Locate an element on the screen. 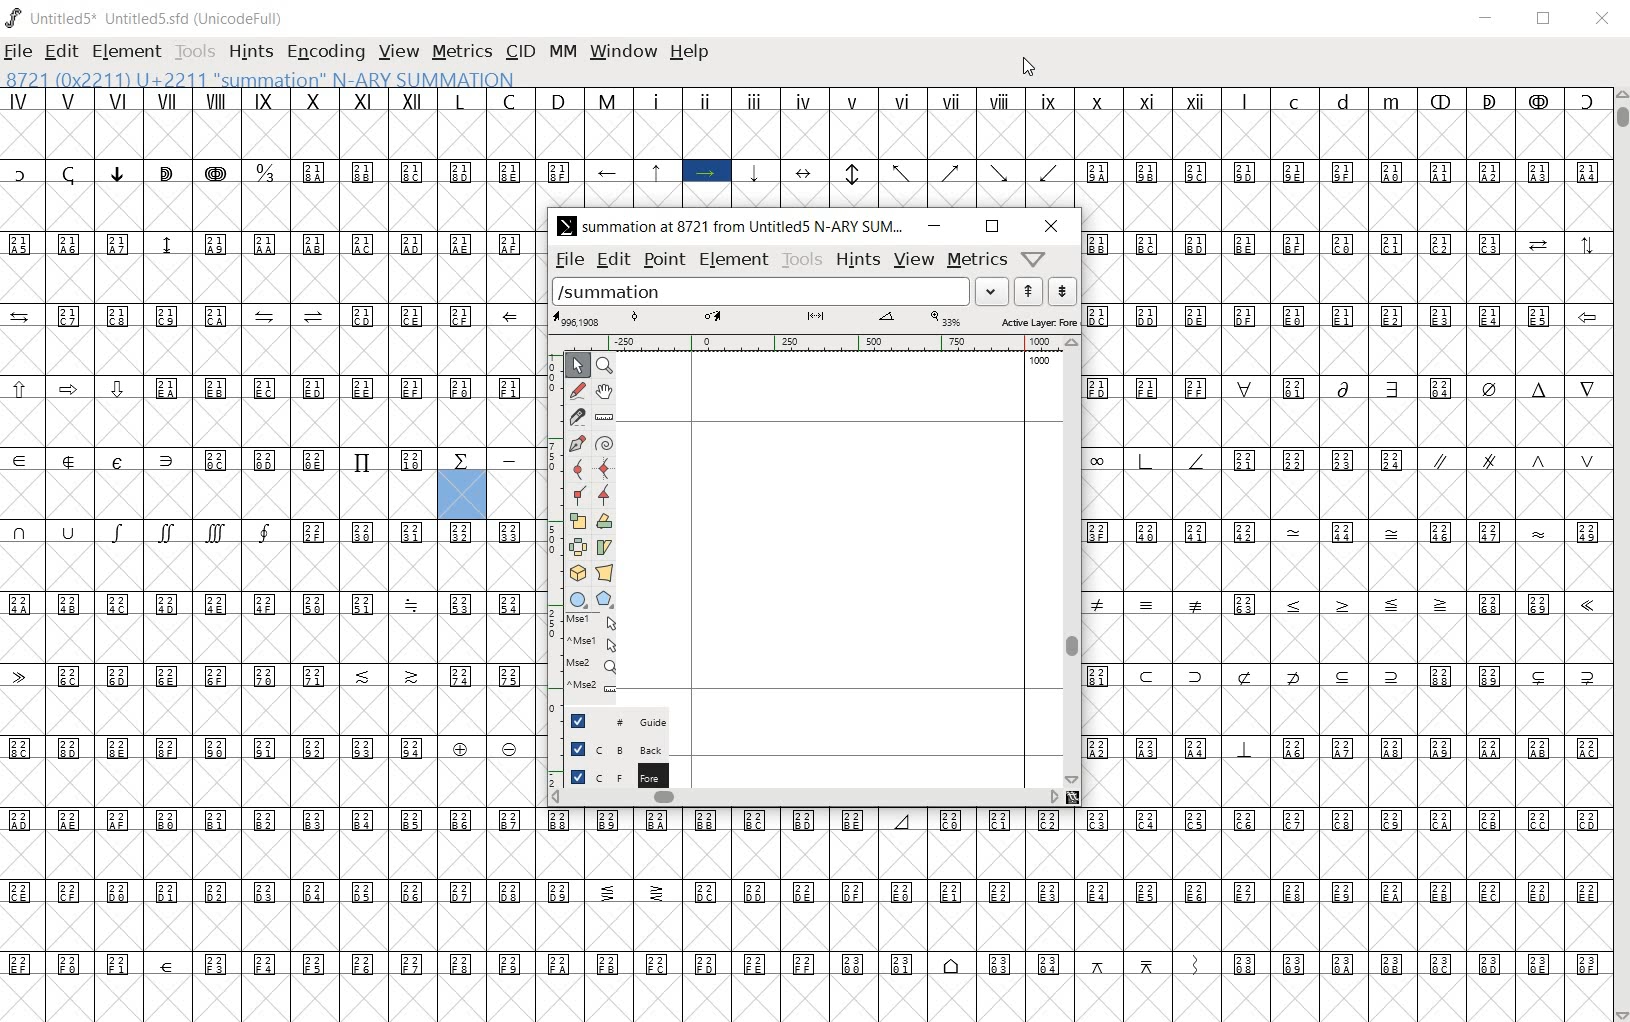  minimize is located at coordinates (935, 227).